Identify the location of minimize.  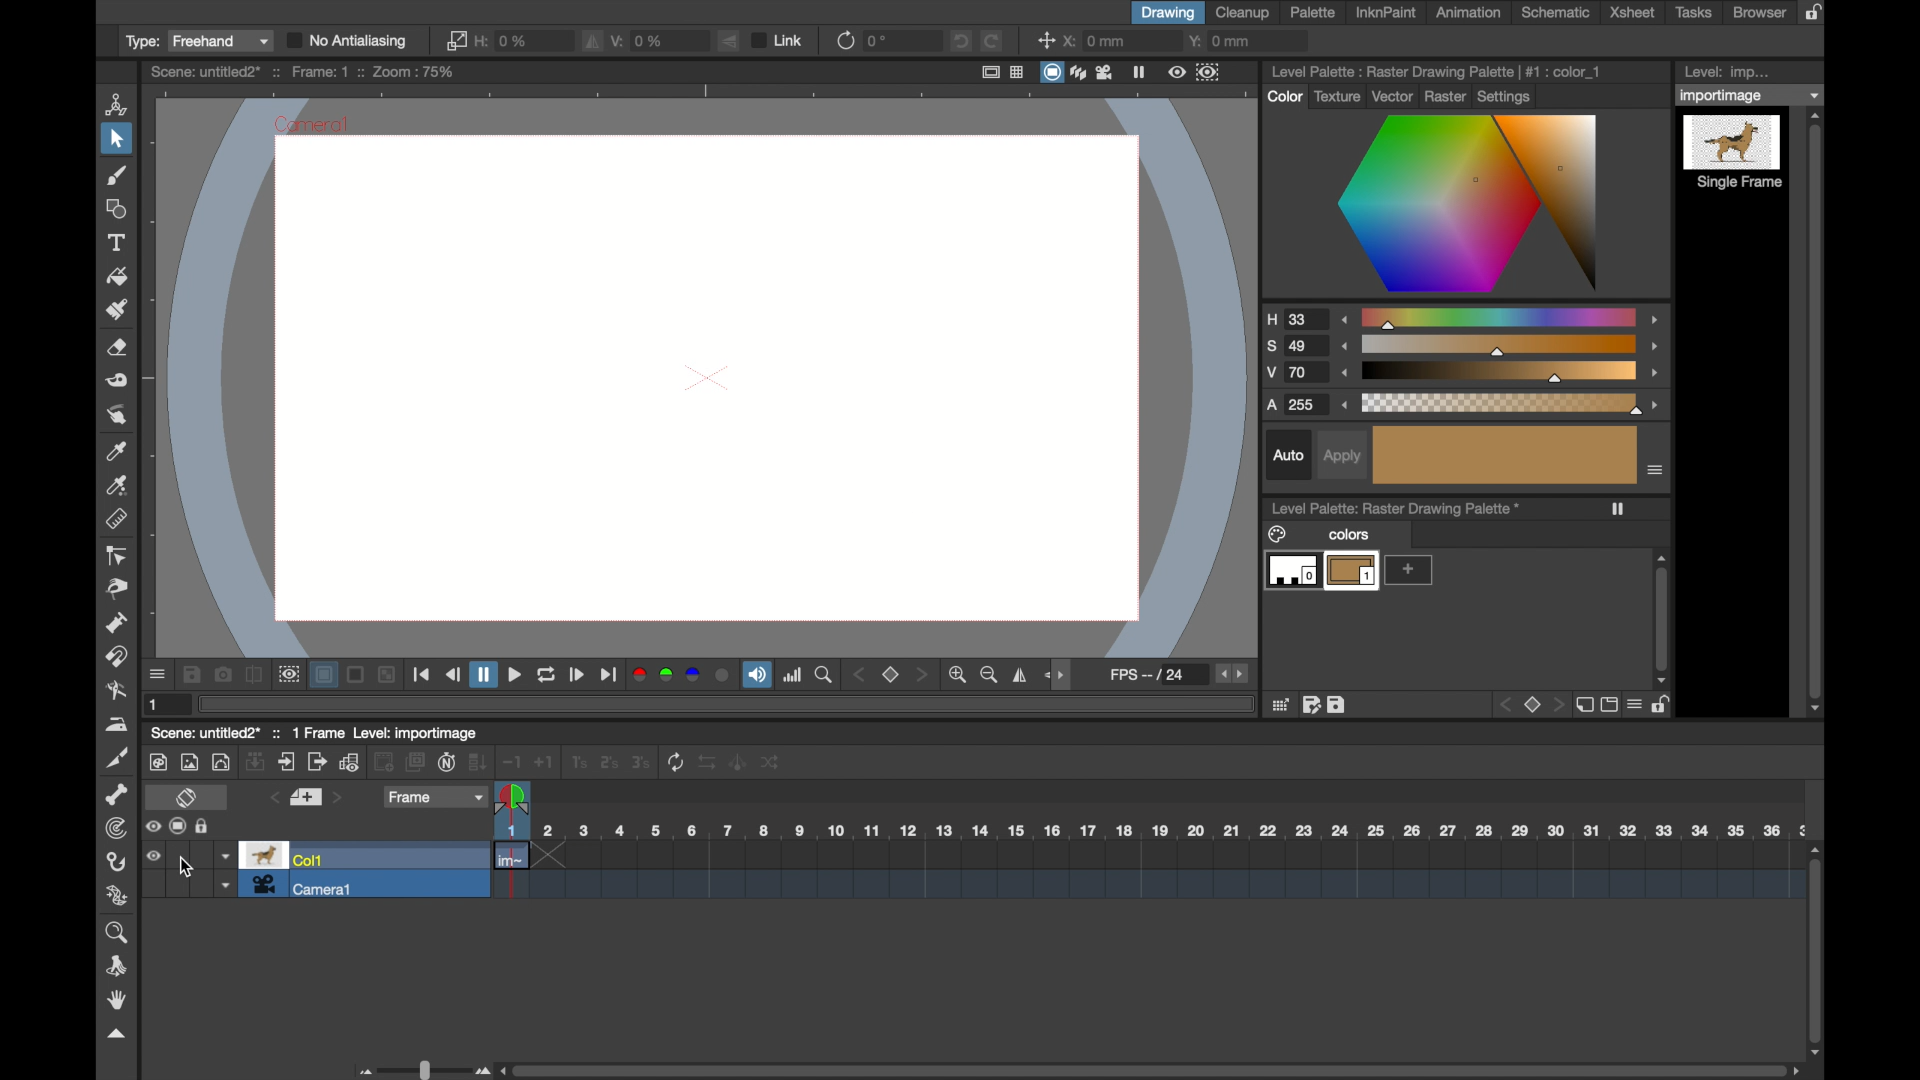
(386, 676).